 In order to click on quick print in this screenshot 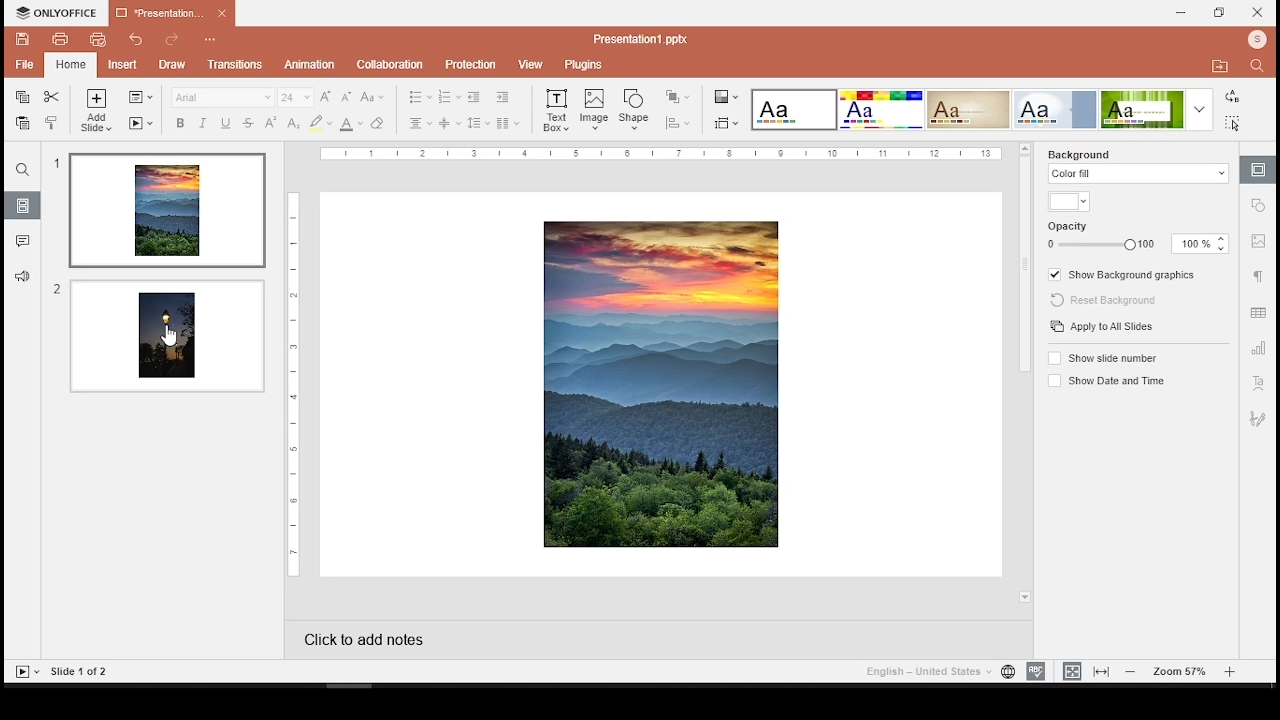, I will do `click(93, 39)`.